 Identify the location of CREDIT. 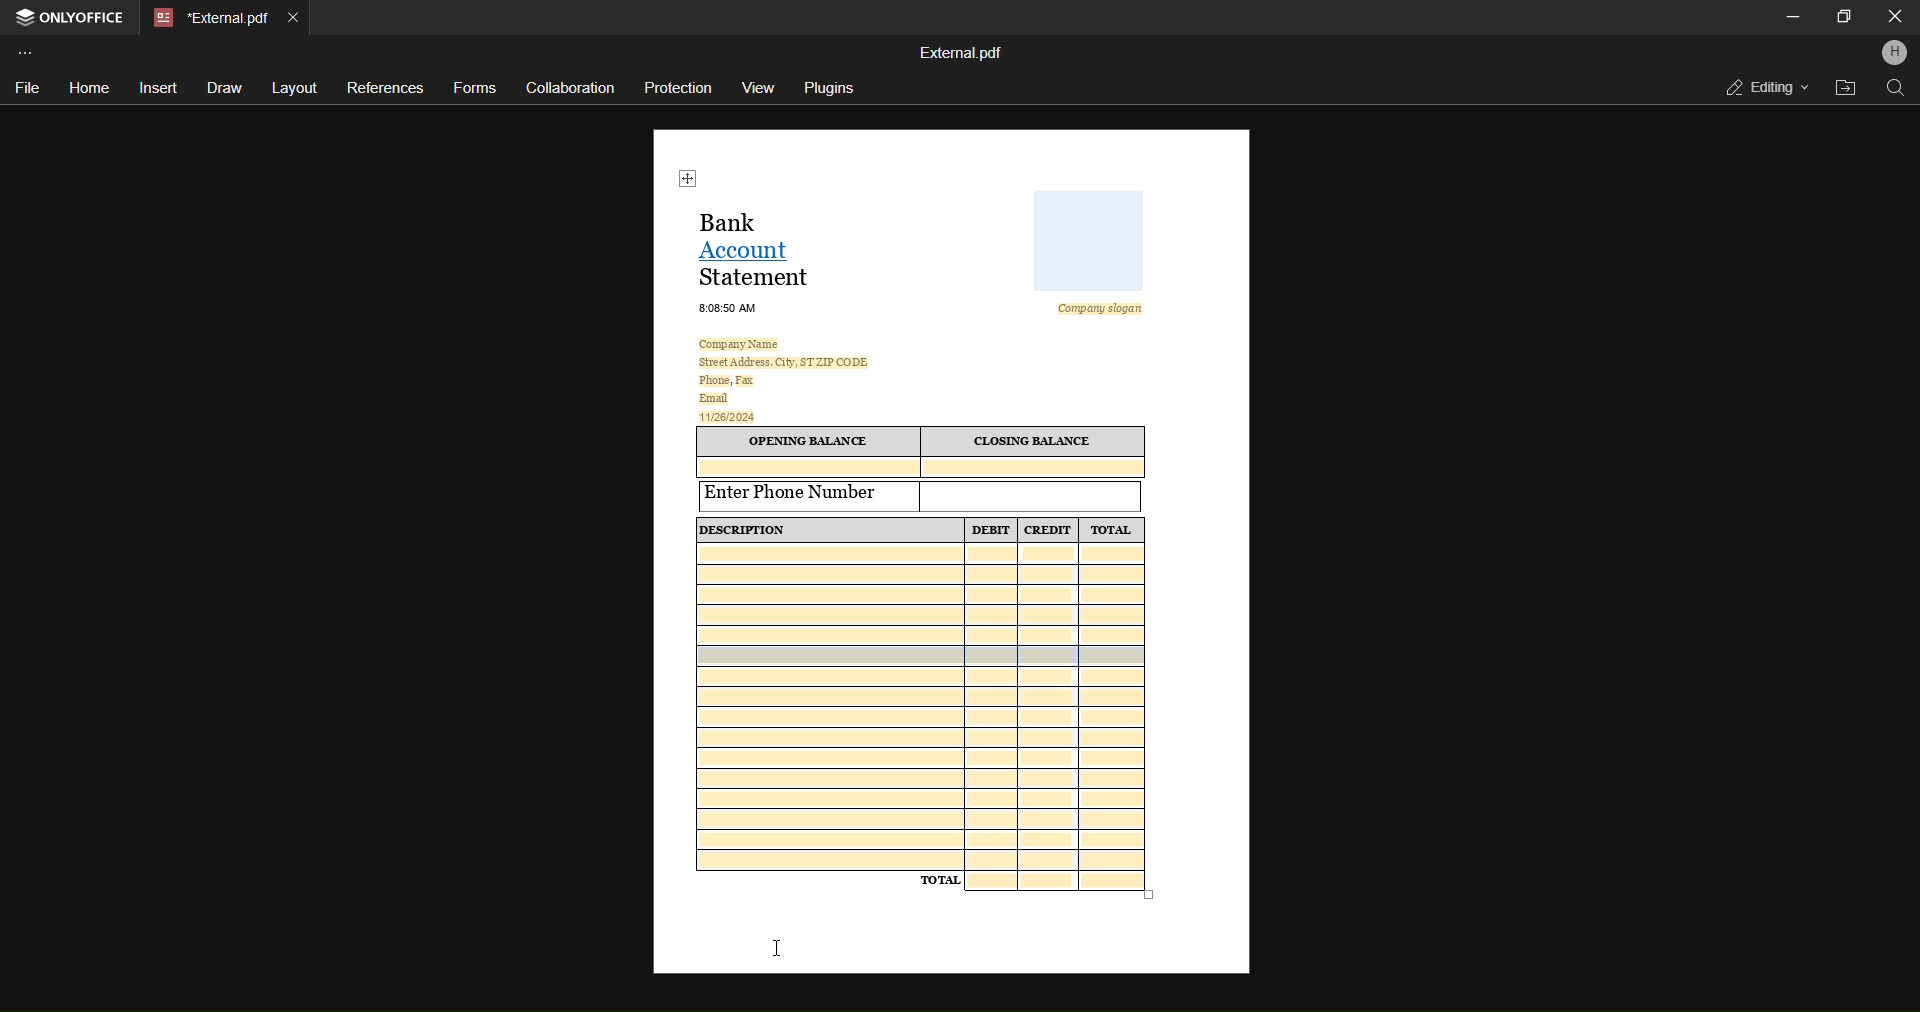
(1048, 531).